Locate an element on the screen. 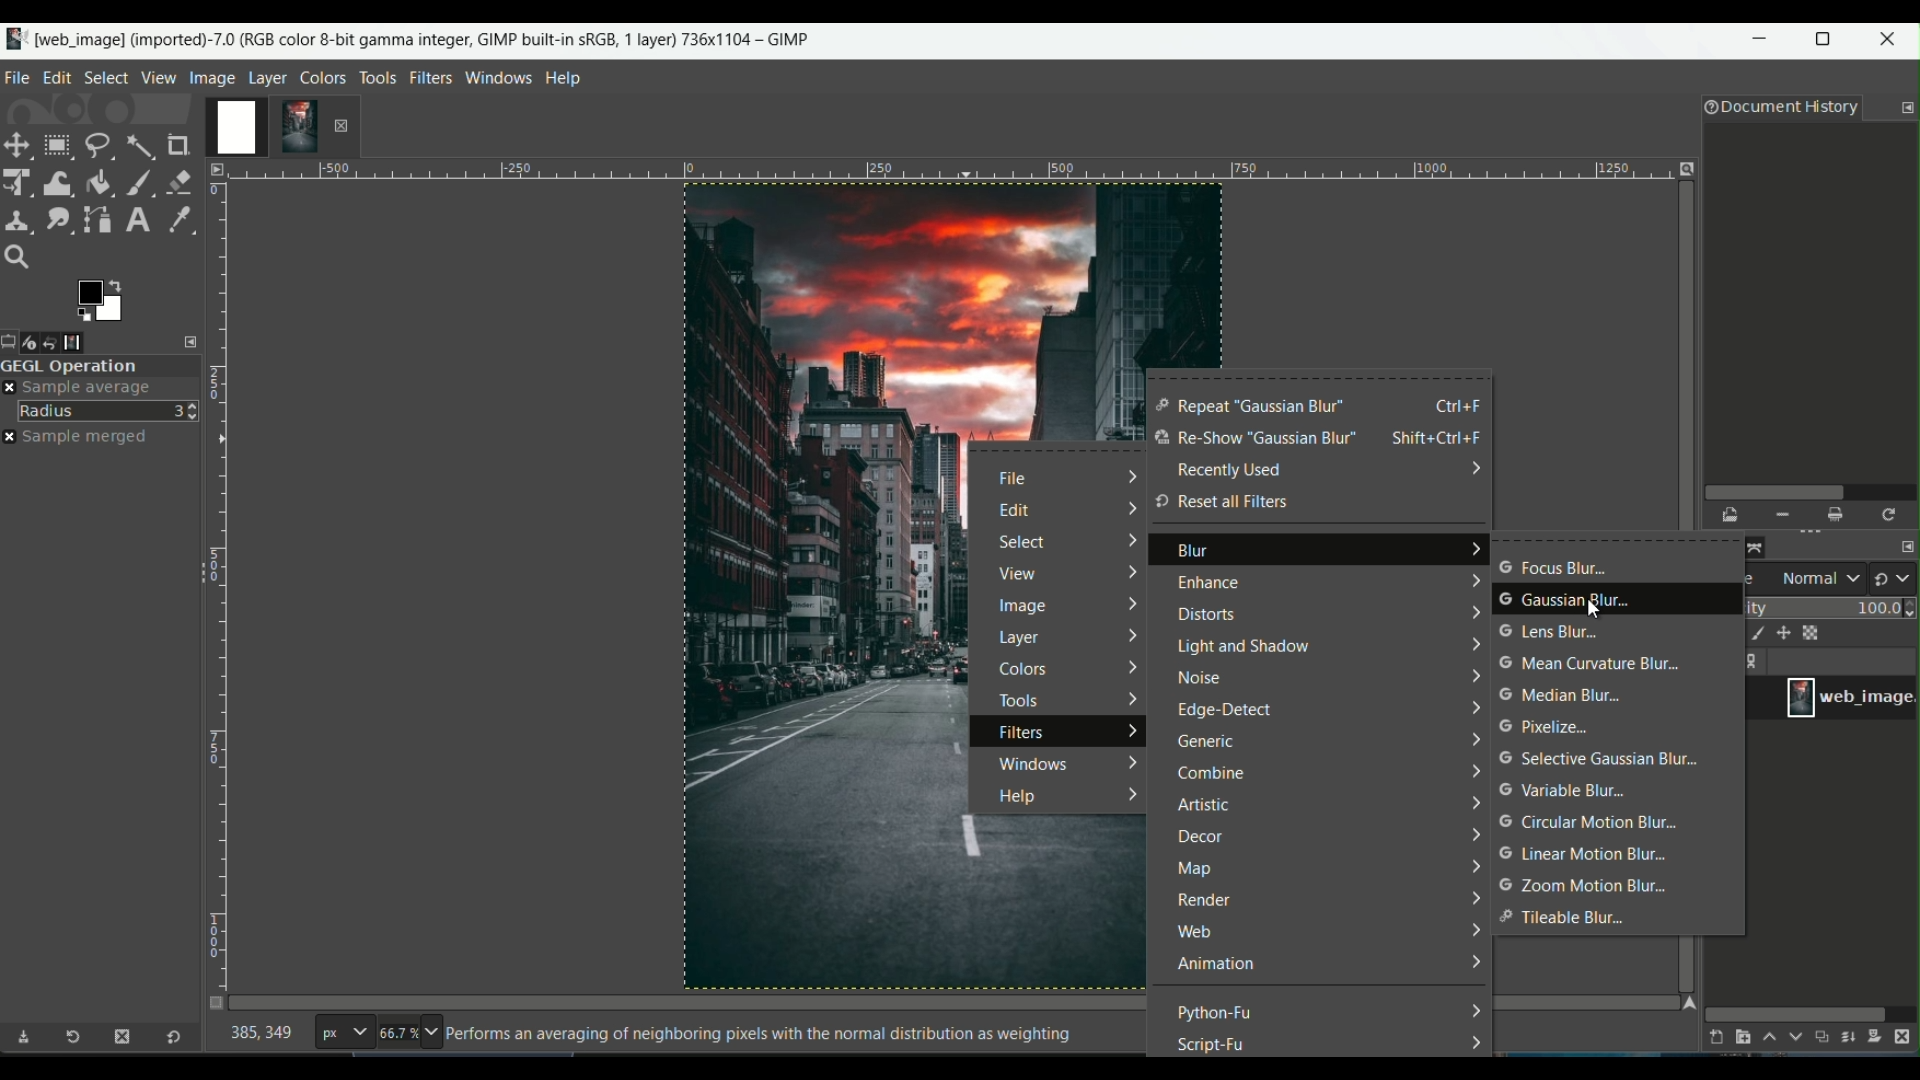 The image size is (1920, 1080). cursor is located at coordinates (1597, 614).